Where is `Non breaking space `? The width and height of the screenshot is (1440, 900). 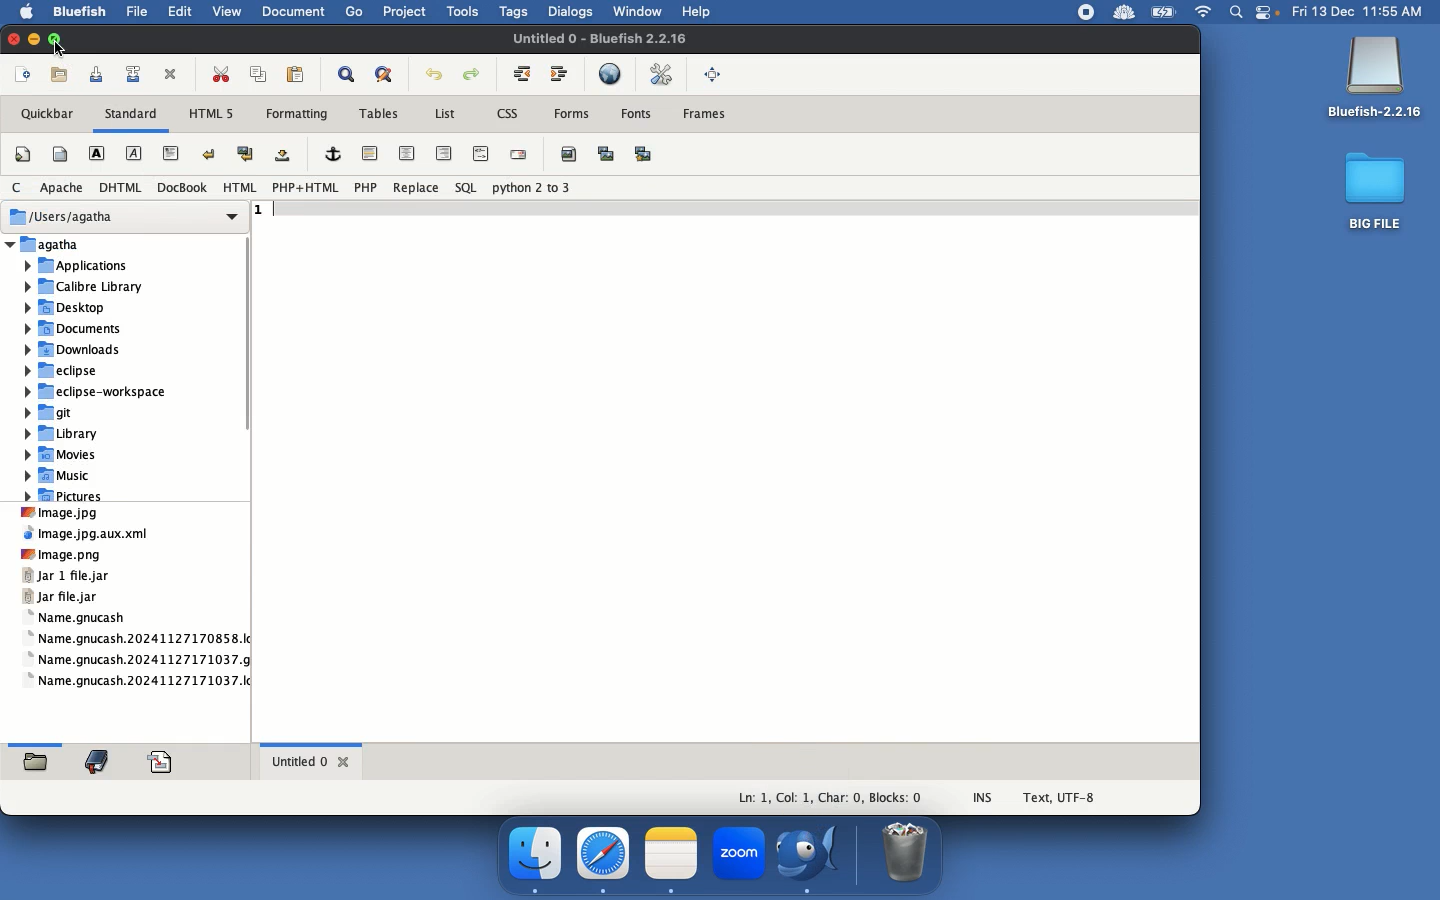
Non breaking space  is located at coordinates (285, 156).